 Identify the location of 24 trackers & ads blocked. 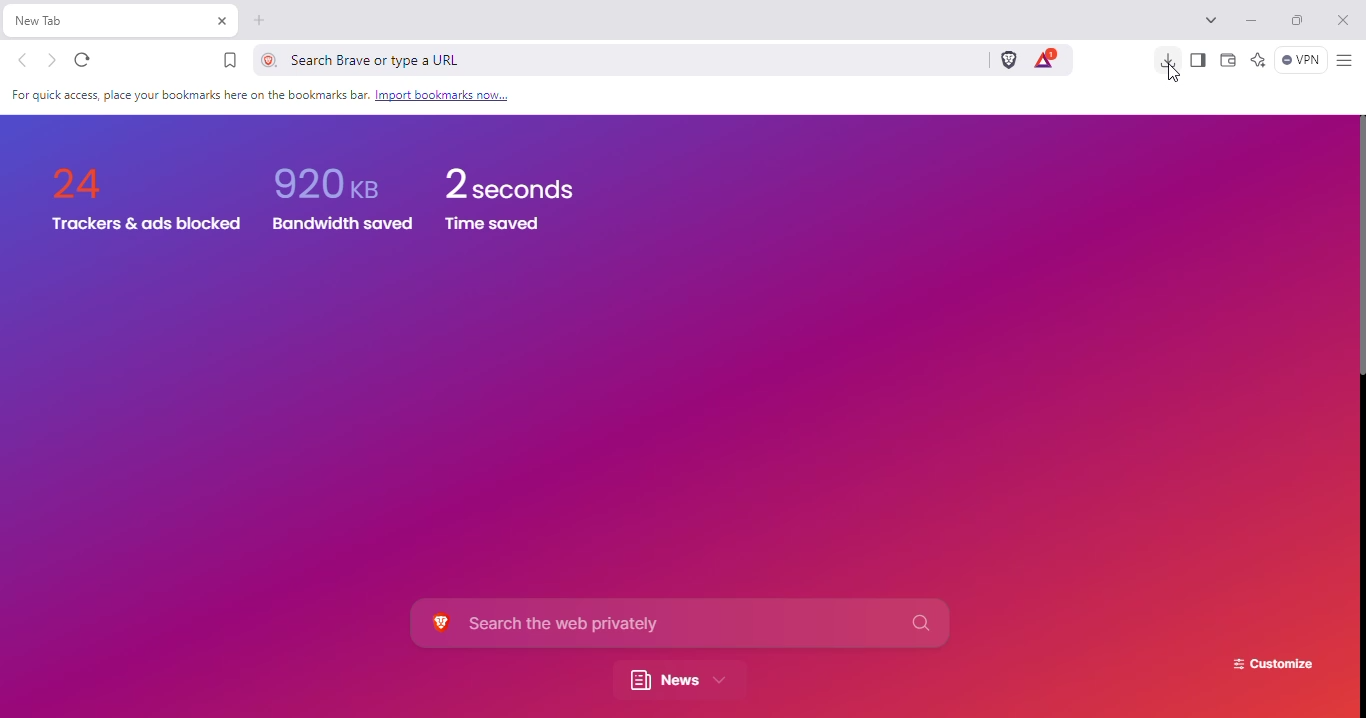
(82, 175).